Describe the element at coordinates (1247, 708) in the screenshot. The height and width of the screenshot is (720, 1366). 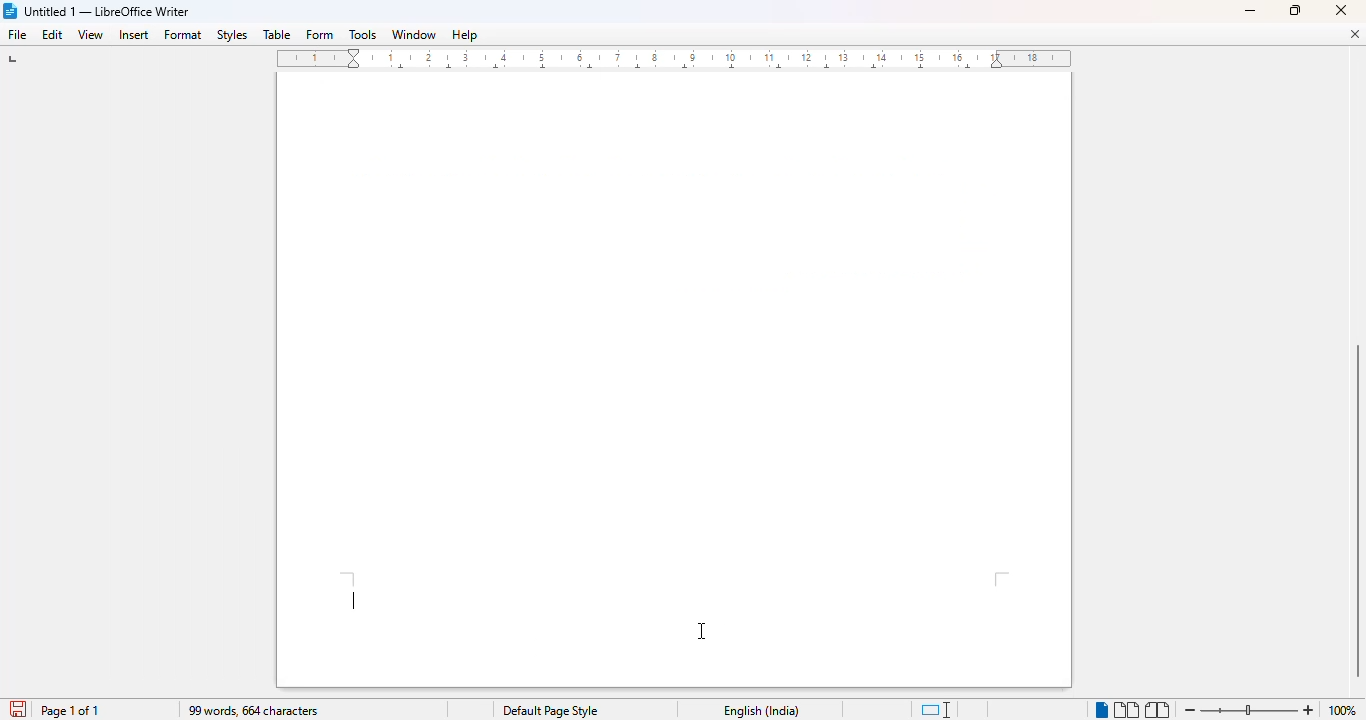
I see `change zoom level` at that location.